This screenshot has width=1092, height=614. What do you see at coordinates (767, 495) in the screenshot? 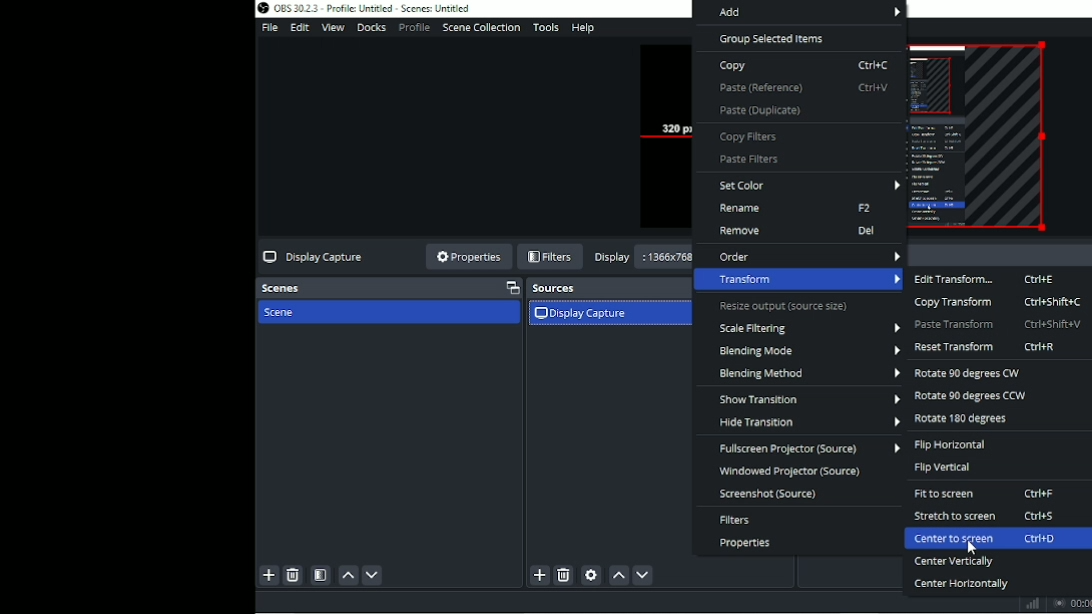
I see `Screenshot` at bounding box center [767, 495].